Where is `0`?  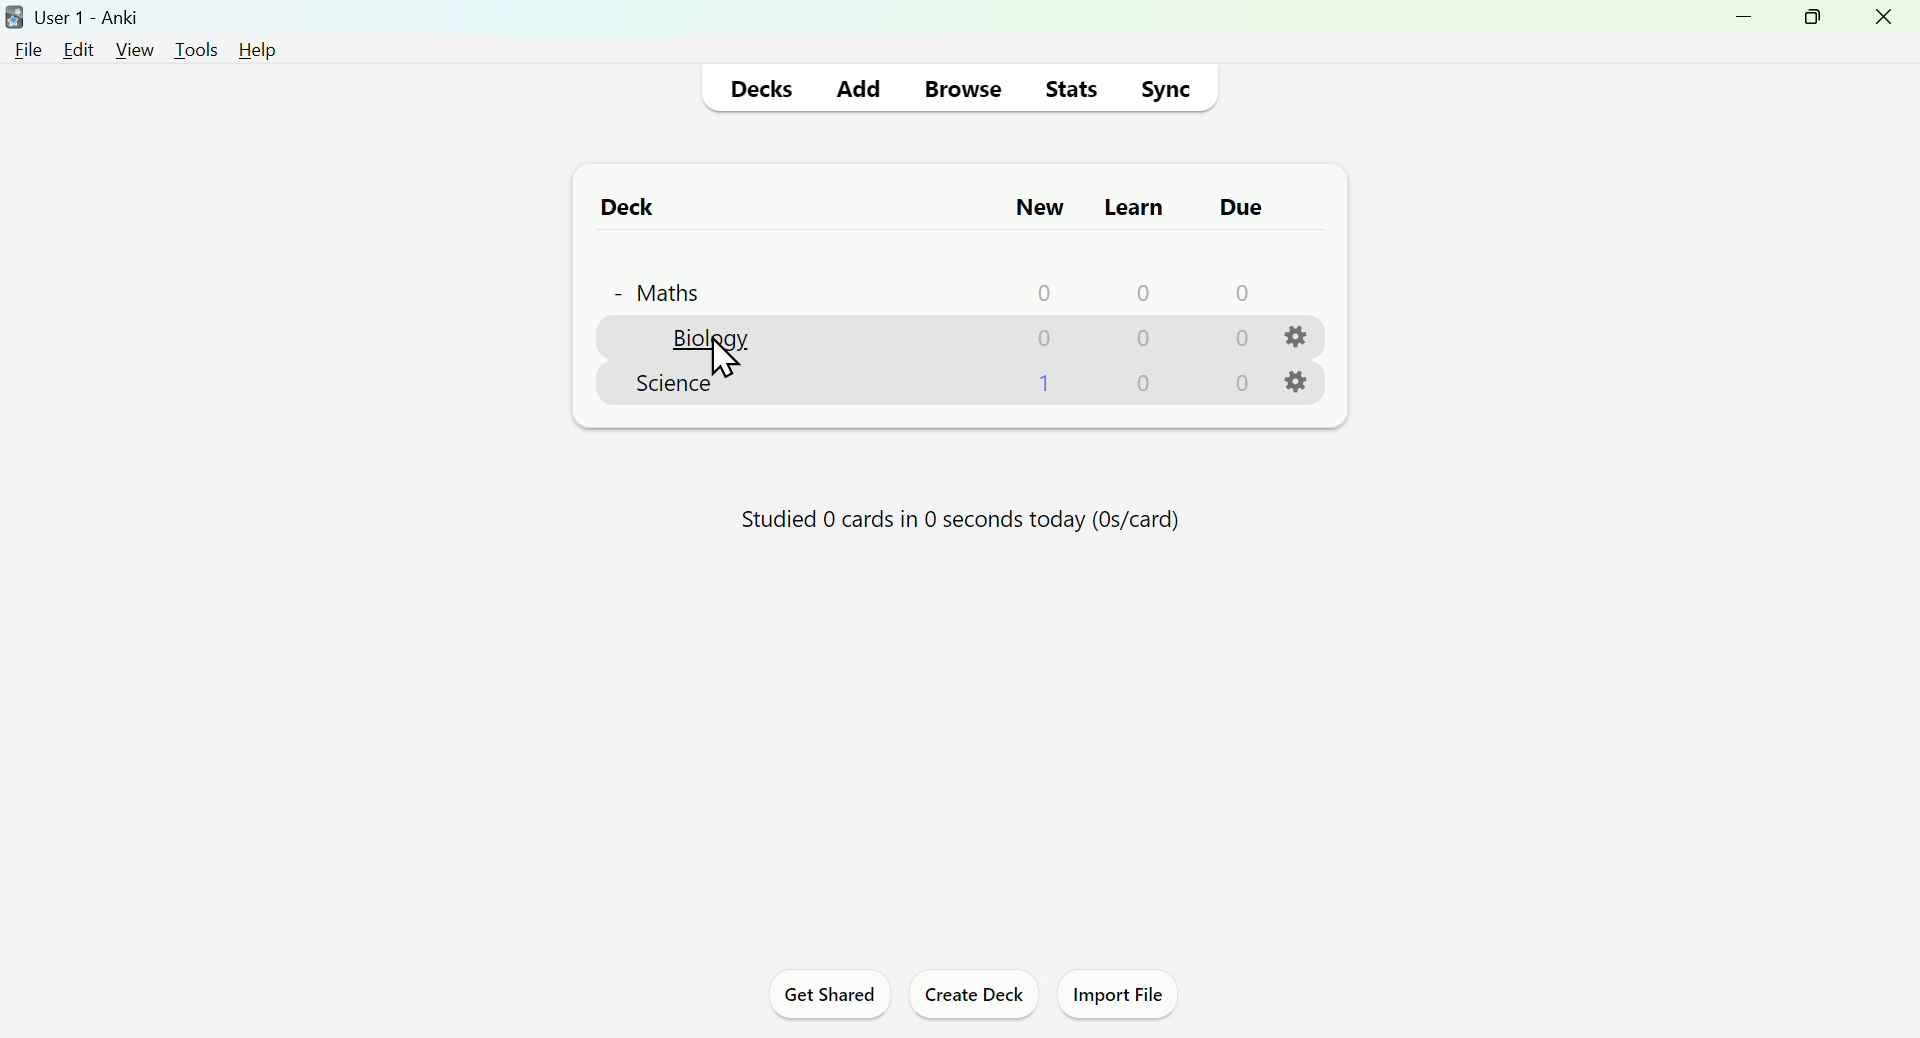 0 is located at coordinates (1243, 387).